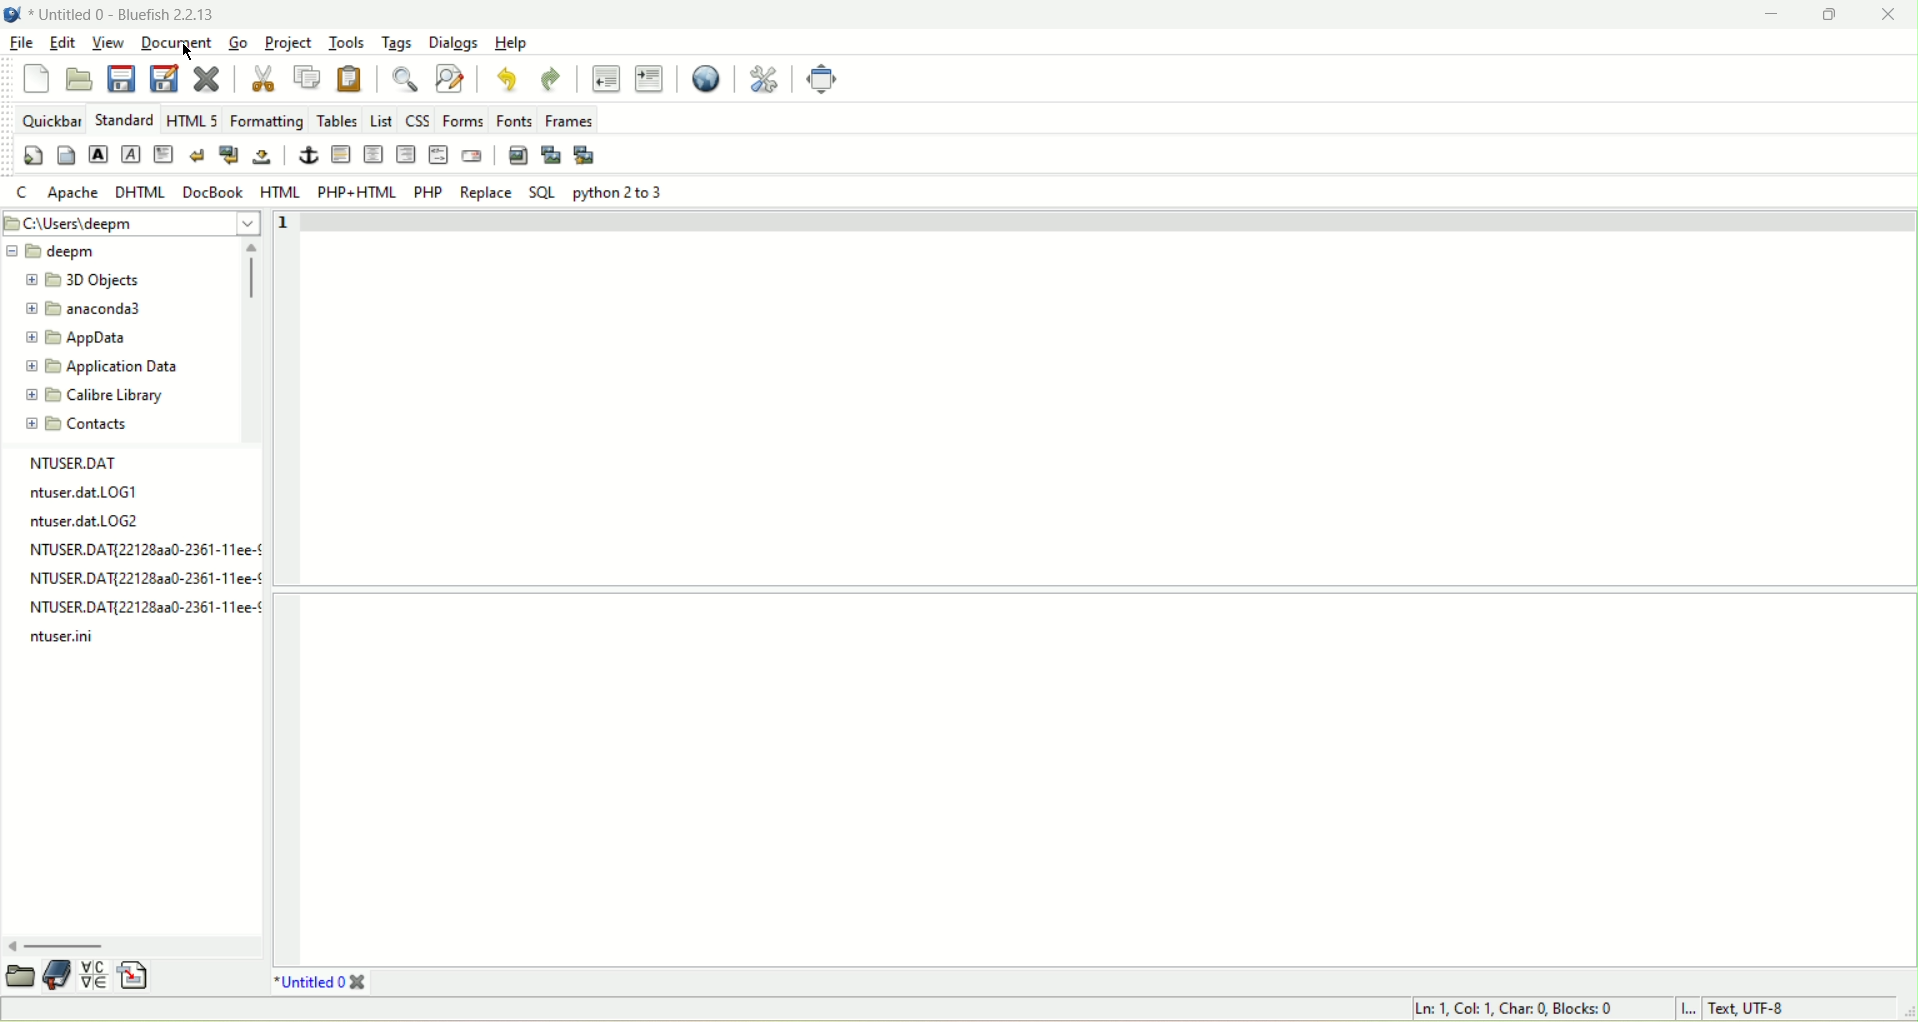  What do you see at coordinates (68, 156) in the screenshot?
I see `body` at bounding box center [68, 156].